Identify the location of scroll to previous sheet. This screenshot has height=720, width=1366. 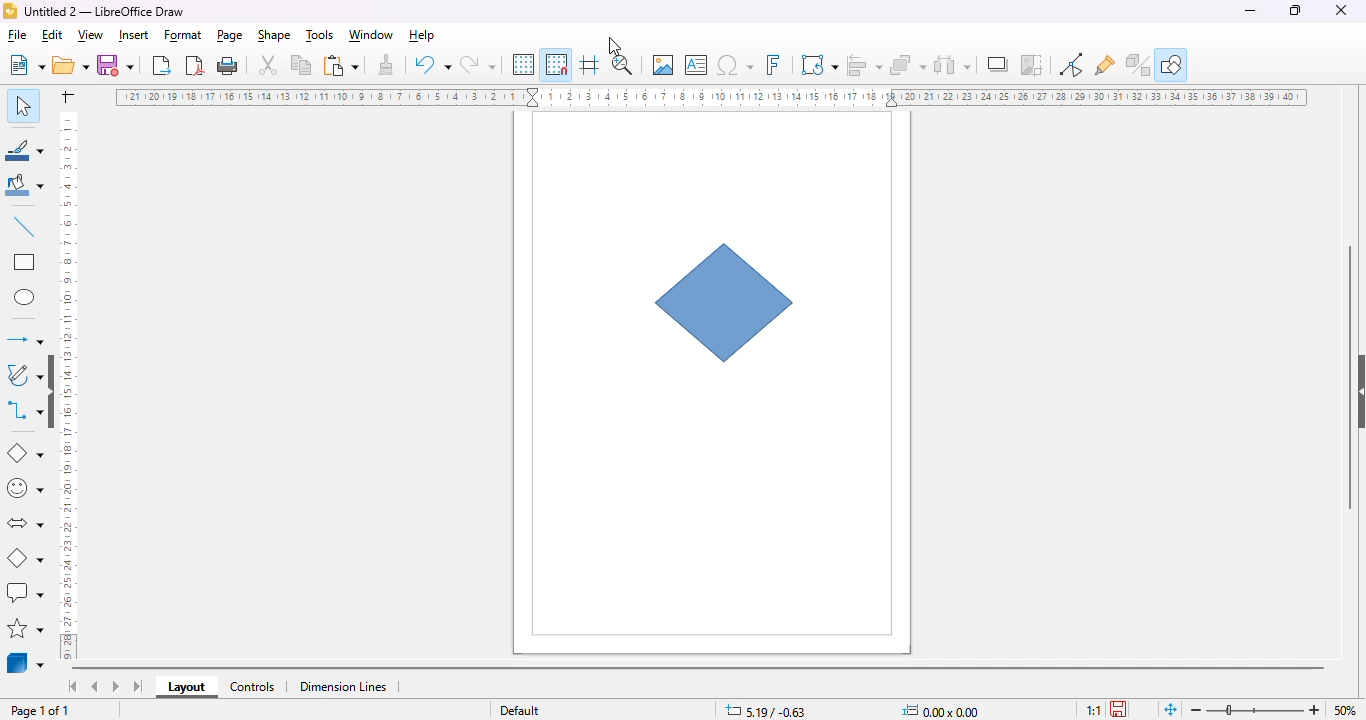
(97, 686).